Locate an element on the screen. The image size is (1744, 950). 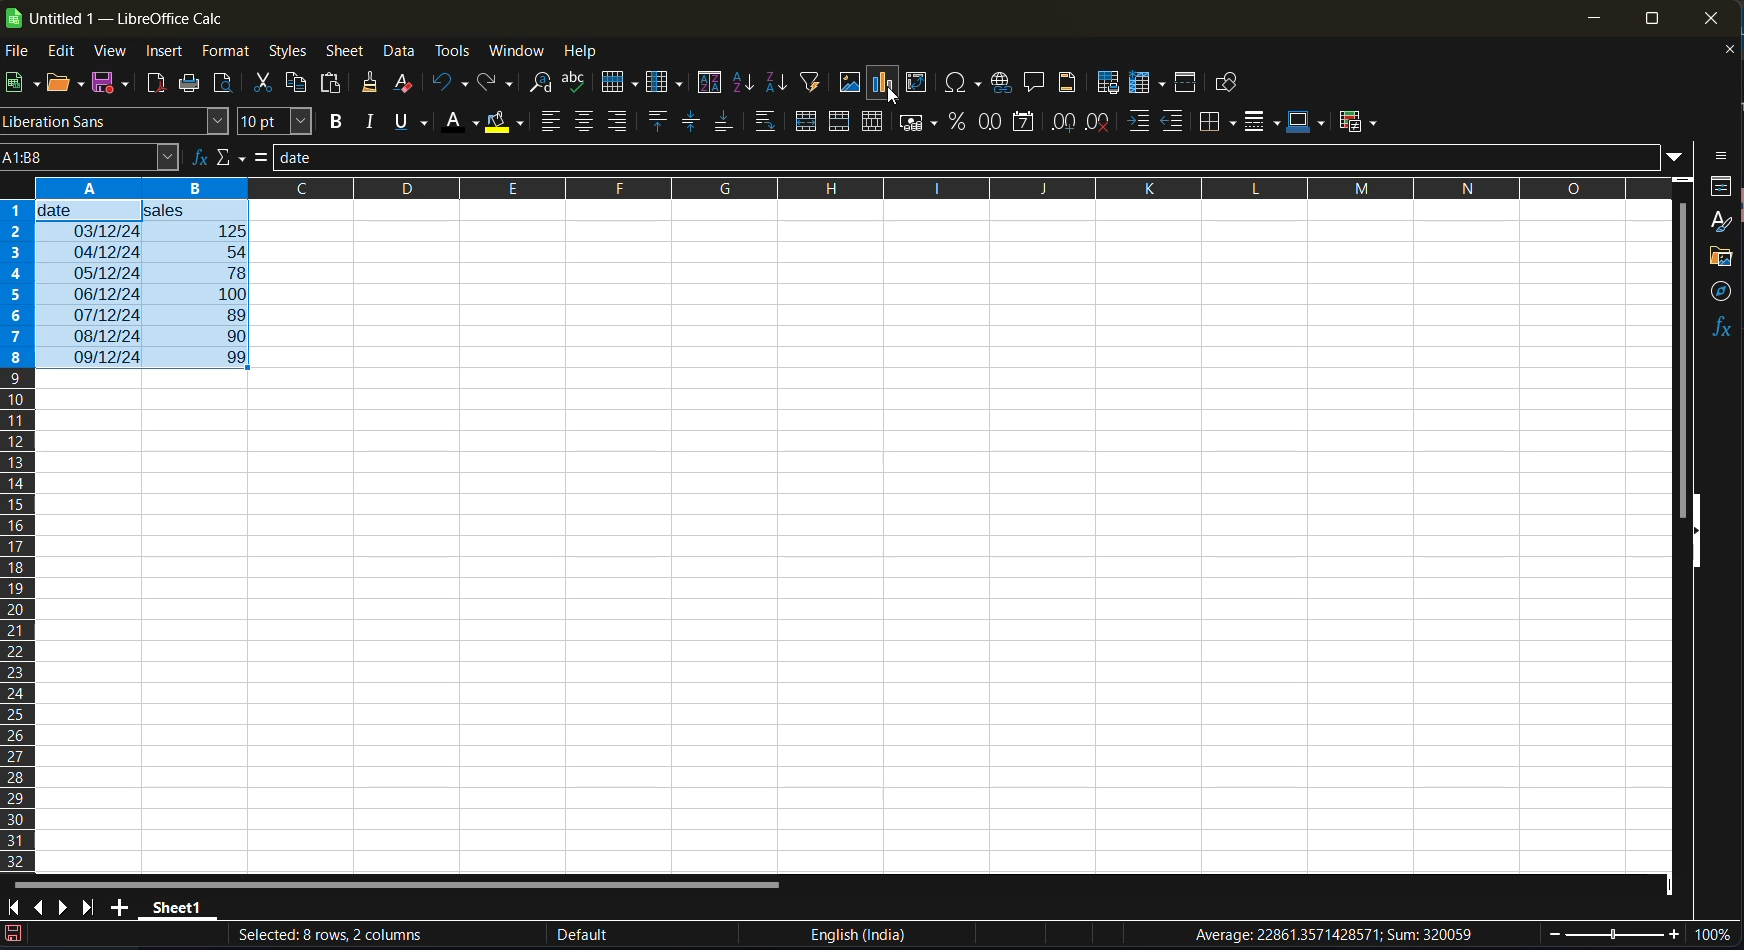
sort descending is located at coordinates (775, 82).